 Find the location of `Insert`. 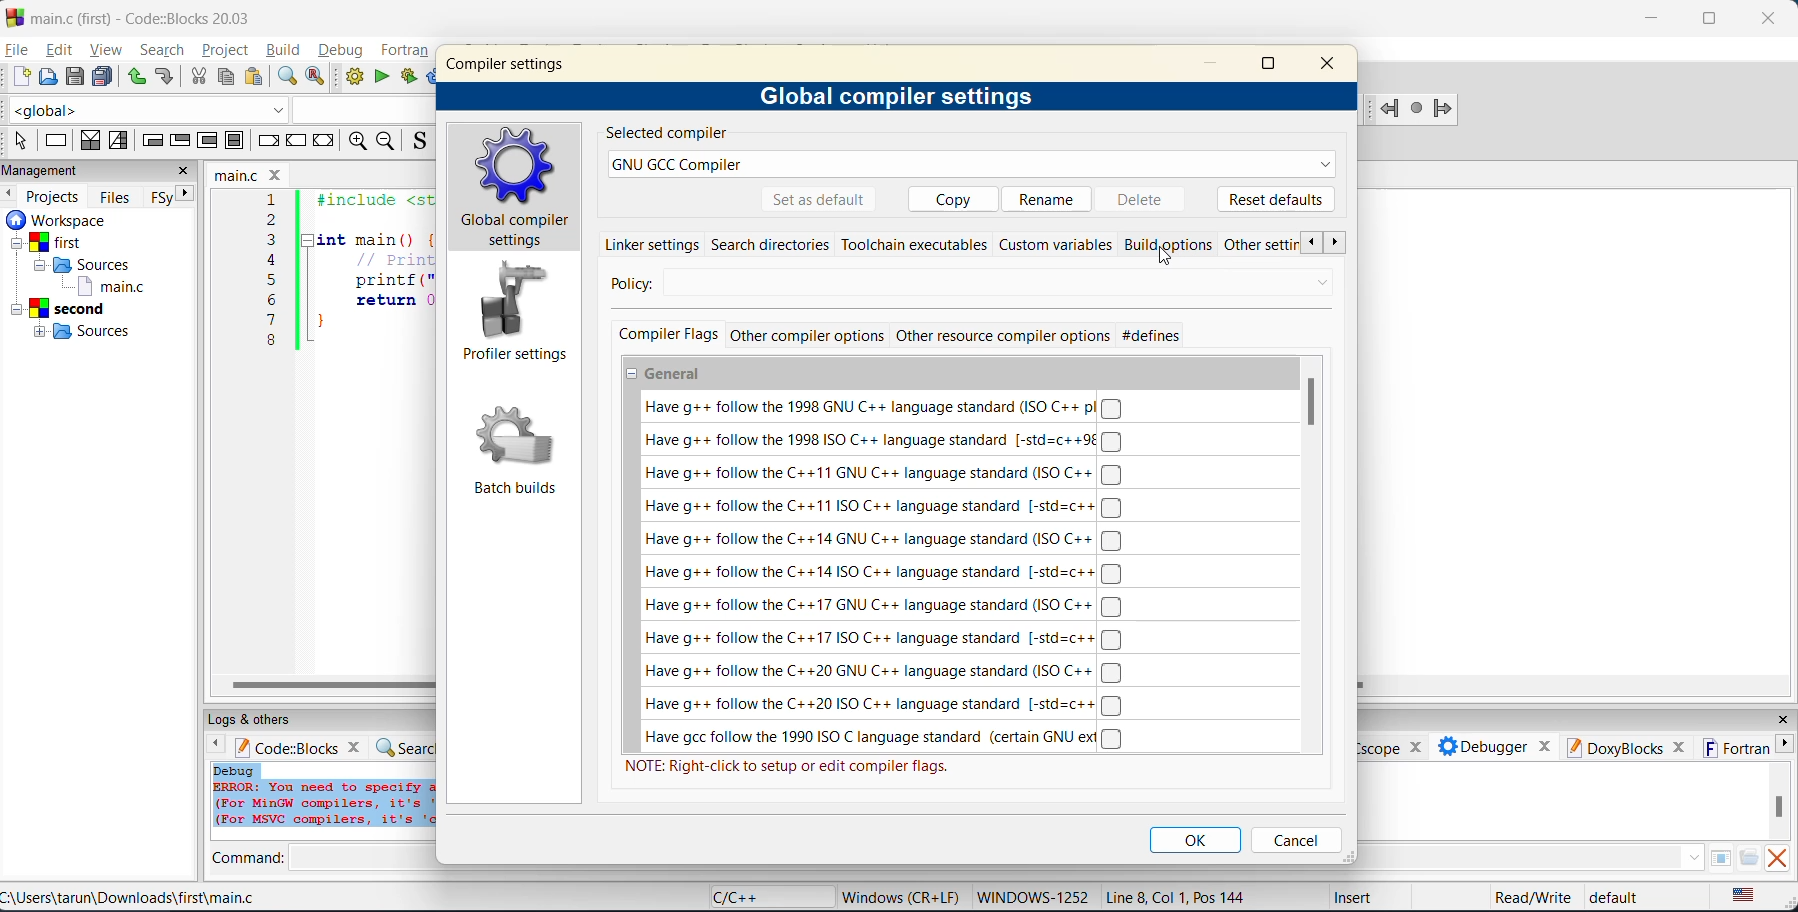

Insert is located at coordinates (1351, 896).